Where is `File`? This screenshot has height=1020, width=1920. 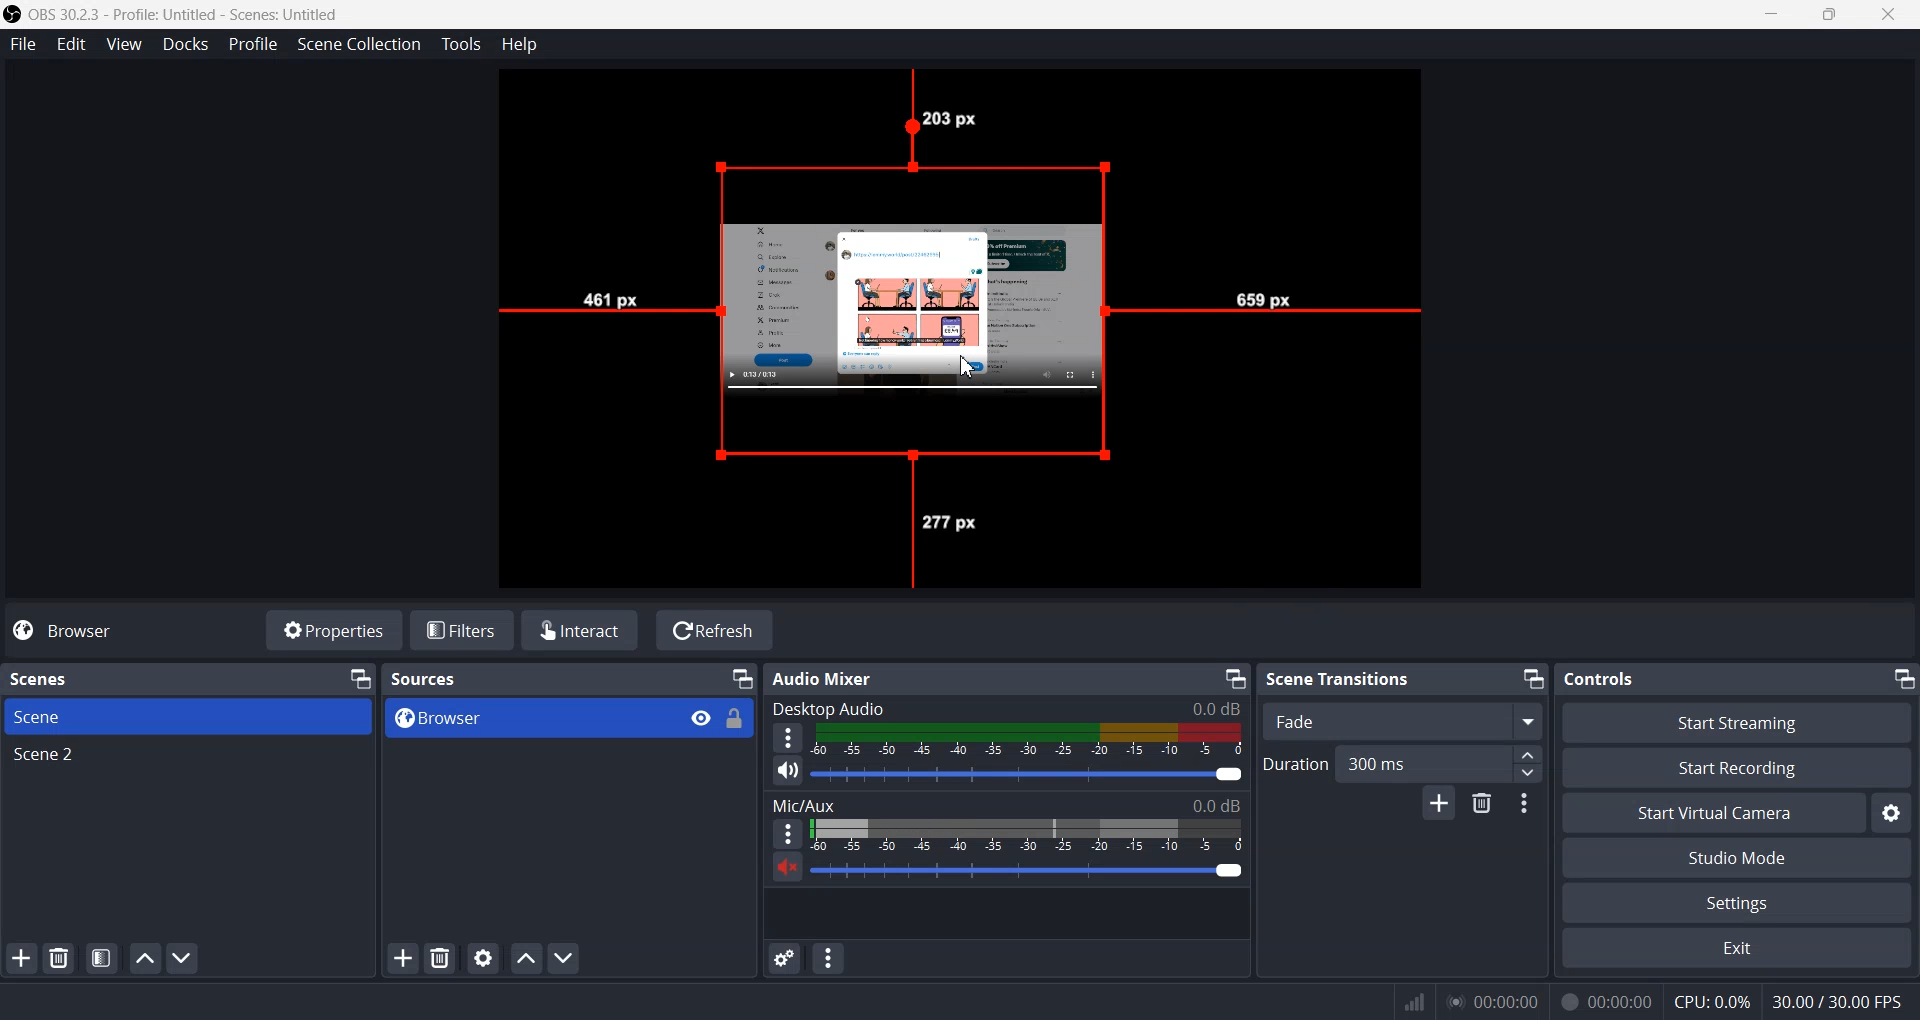
File is located at coordinates (23, 45).